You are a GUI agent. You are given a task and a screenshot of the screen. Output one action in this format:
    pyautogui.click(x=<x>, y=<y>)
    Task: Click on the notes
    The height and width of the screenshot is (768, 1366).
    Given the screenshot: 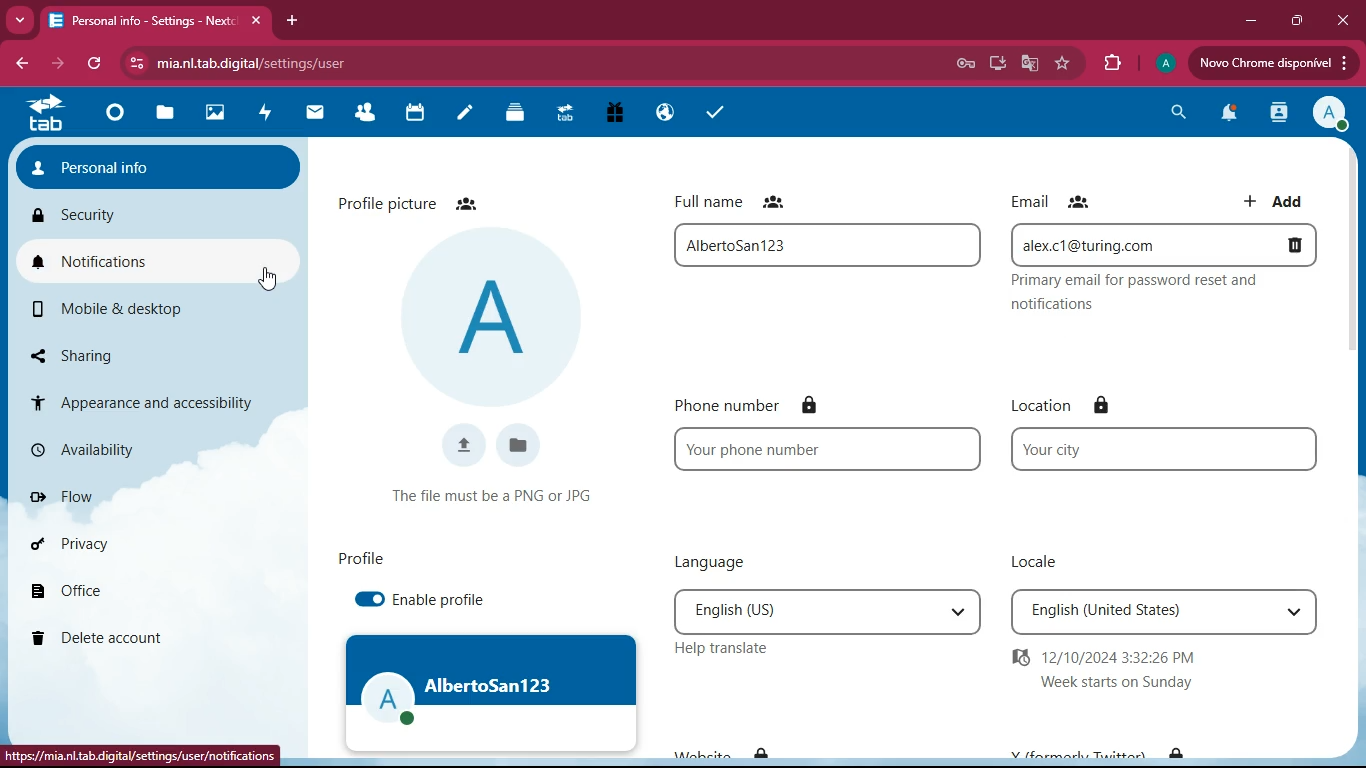 What is the action you would take?
    pyautogui.click(x=459, y=115)
    